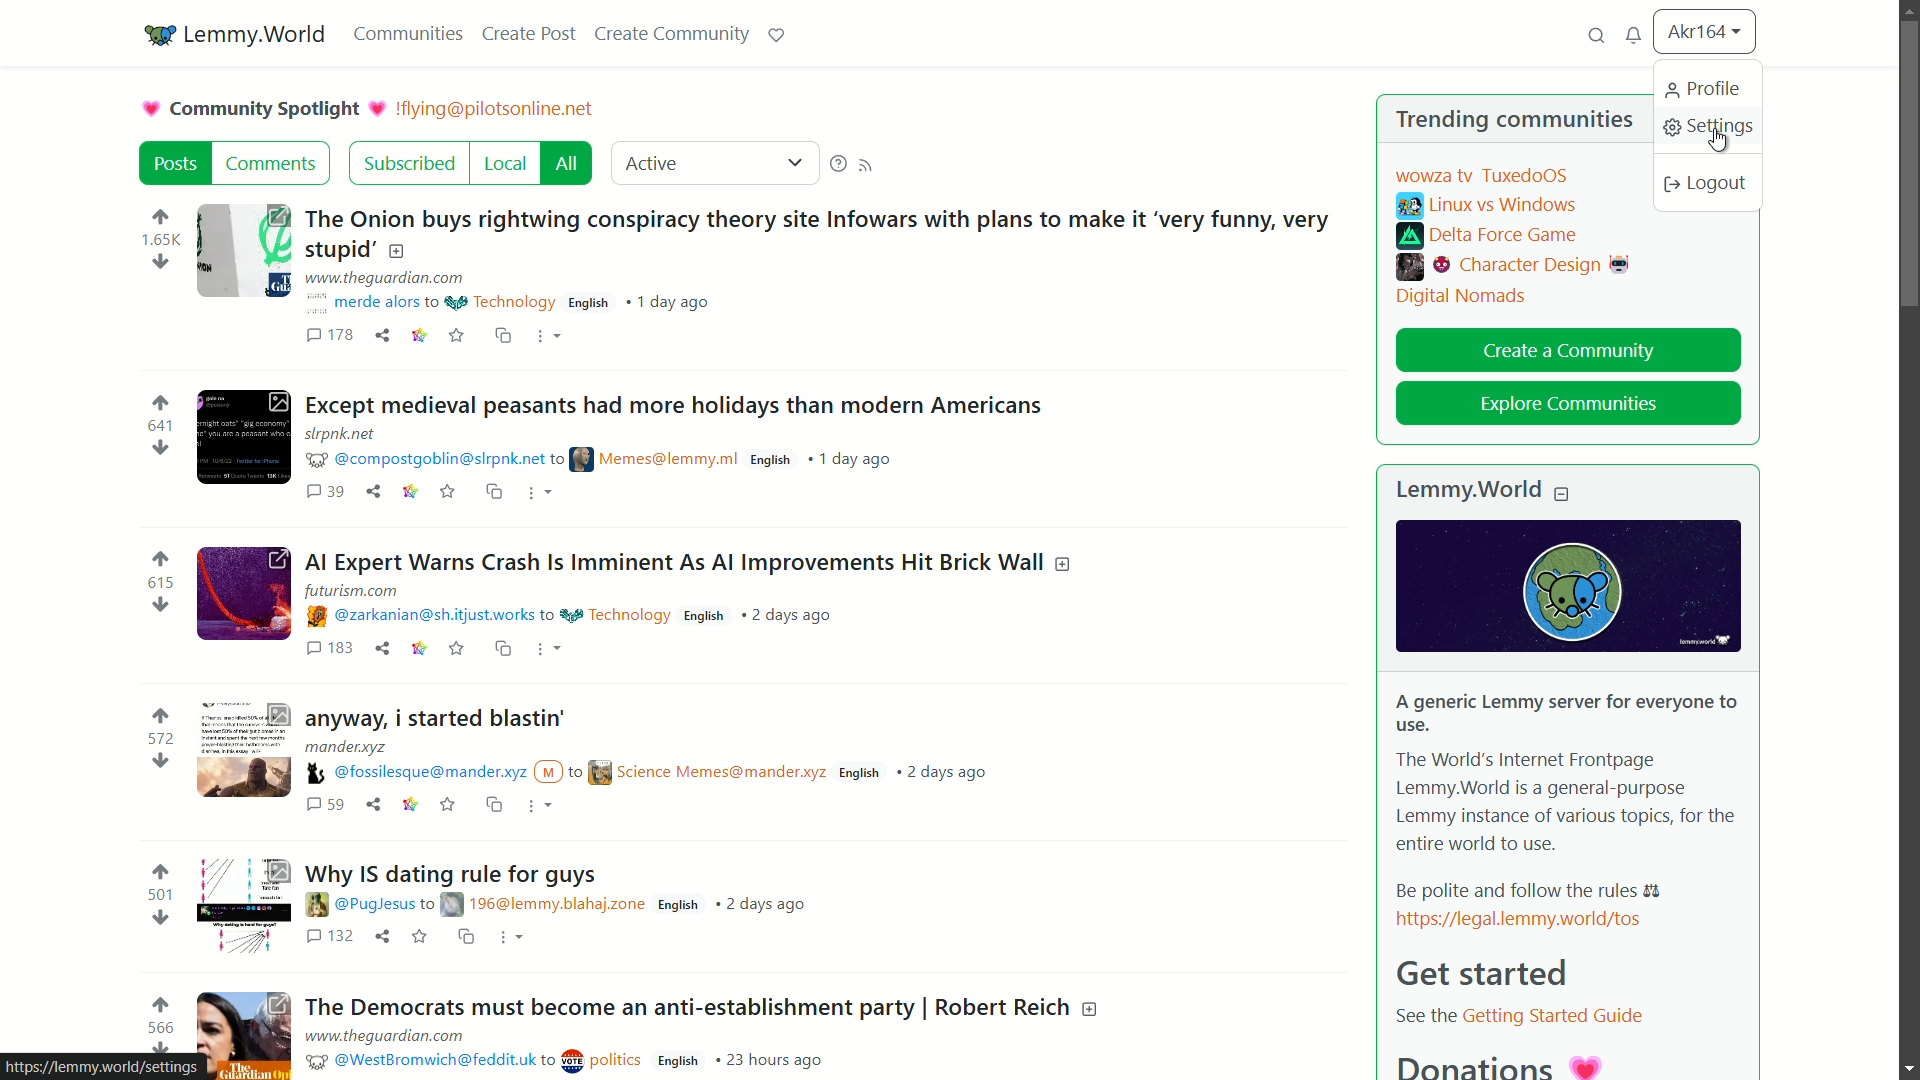 Image resolution: width=1920 pixels, height=1080 pixels. Describe the element at coordinates (548, 647) in the screenshot. I see `more` at that location.